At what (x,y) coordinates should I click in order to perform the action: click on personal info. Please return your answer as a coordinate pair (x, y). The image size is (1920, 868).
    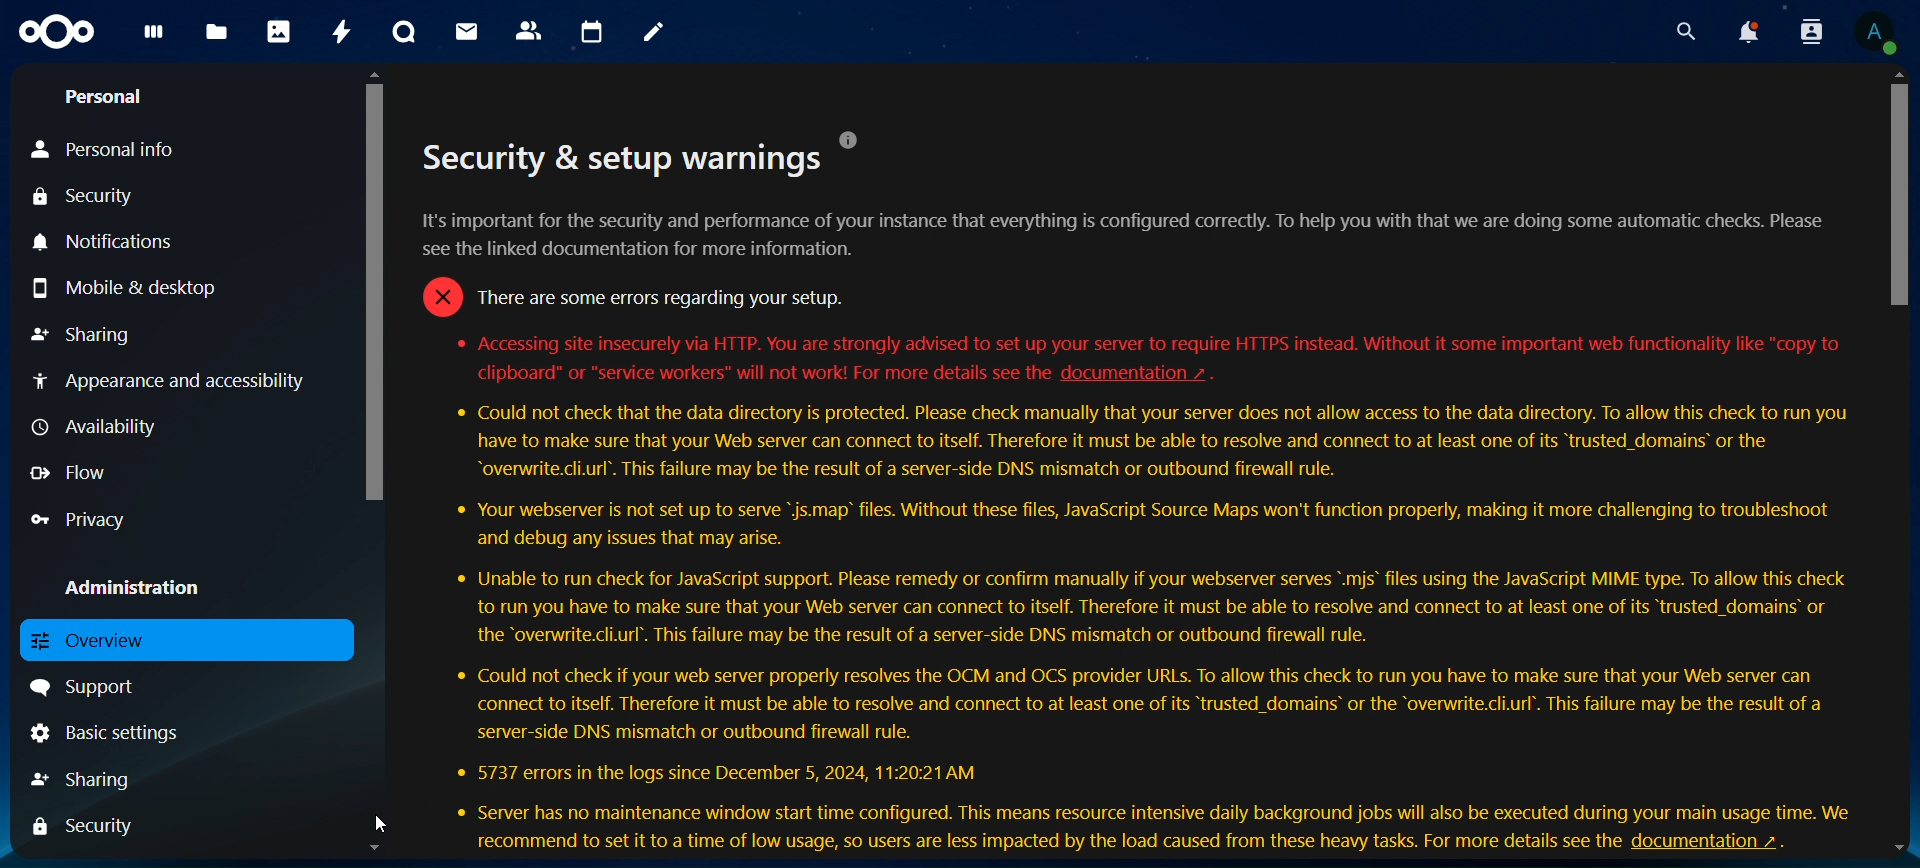
    Looking at the image, I should click on (109, 148).